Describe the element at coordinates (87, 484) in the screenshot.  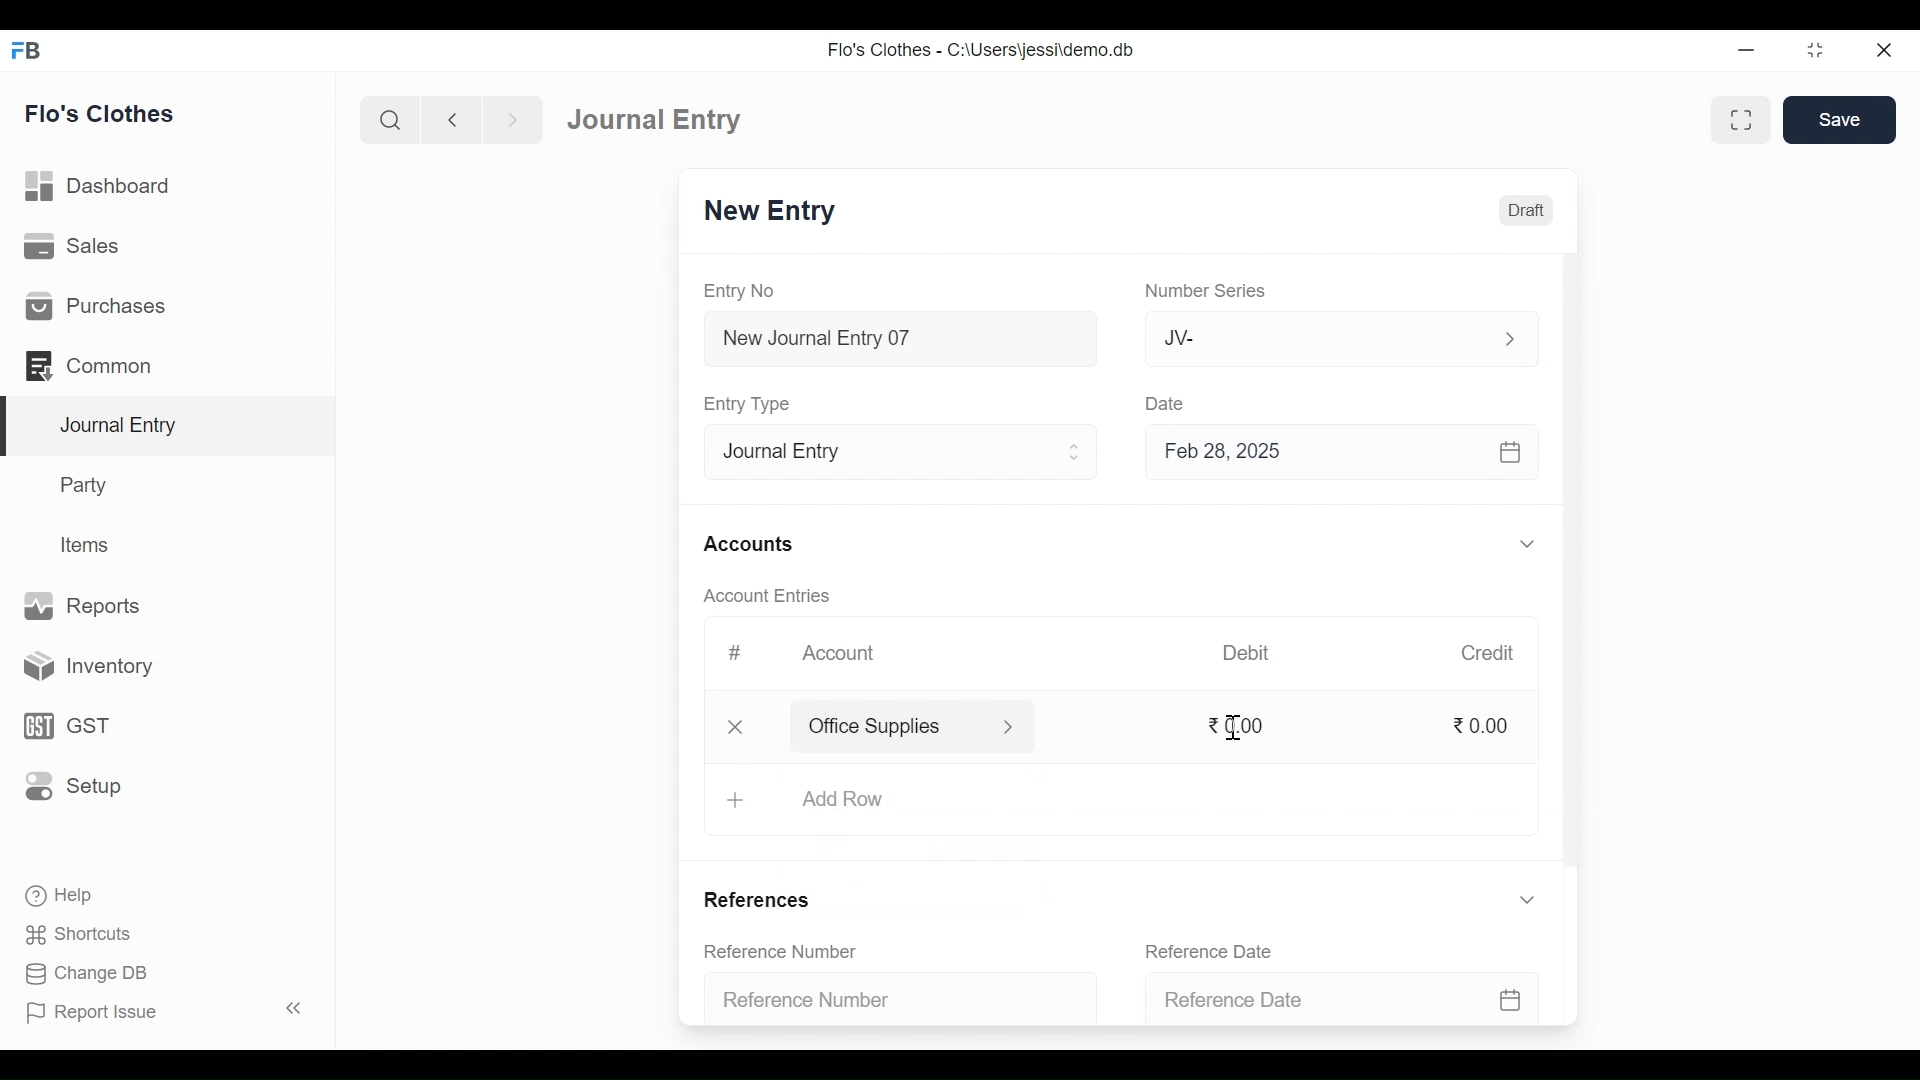
I see `Party` at that location.